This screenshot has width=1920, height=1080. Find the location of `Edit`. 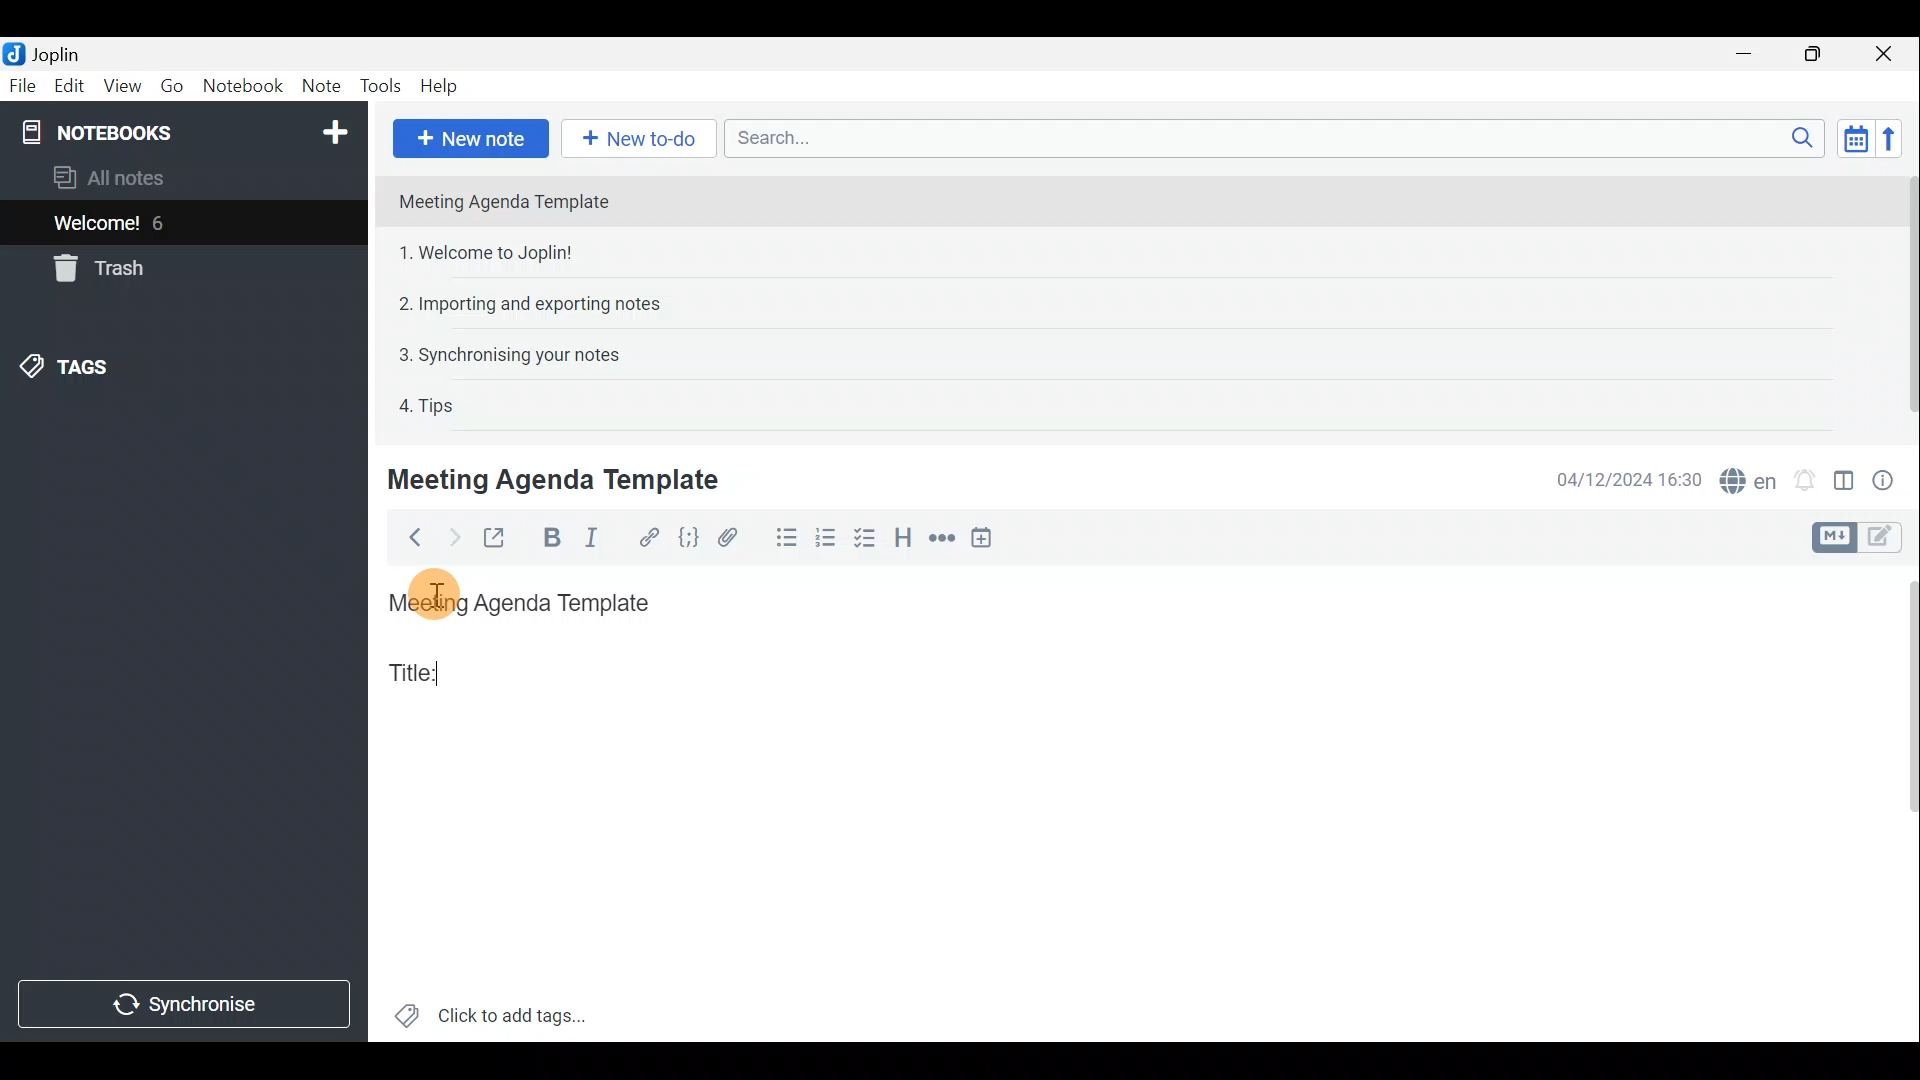

Edit is located at coordinates (70, 88).